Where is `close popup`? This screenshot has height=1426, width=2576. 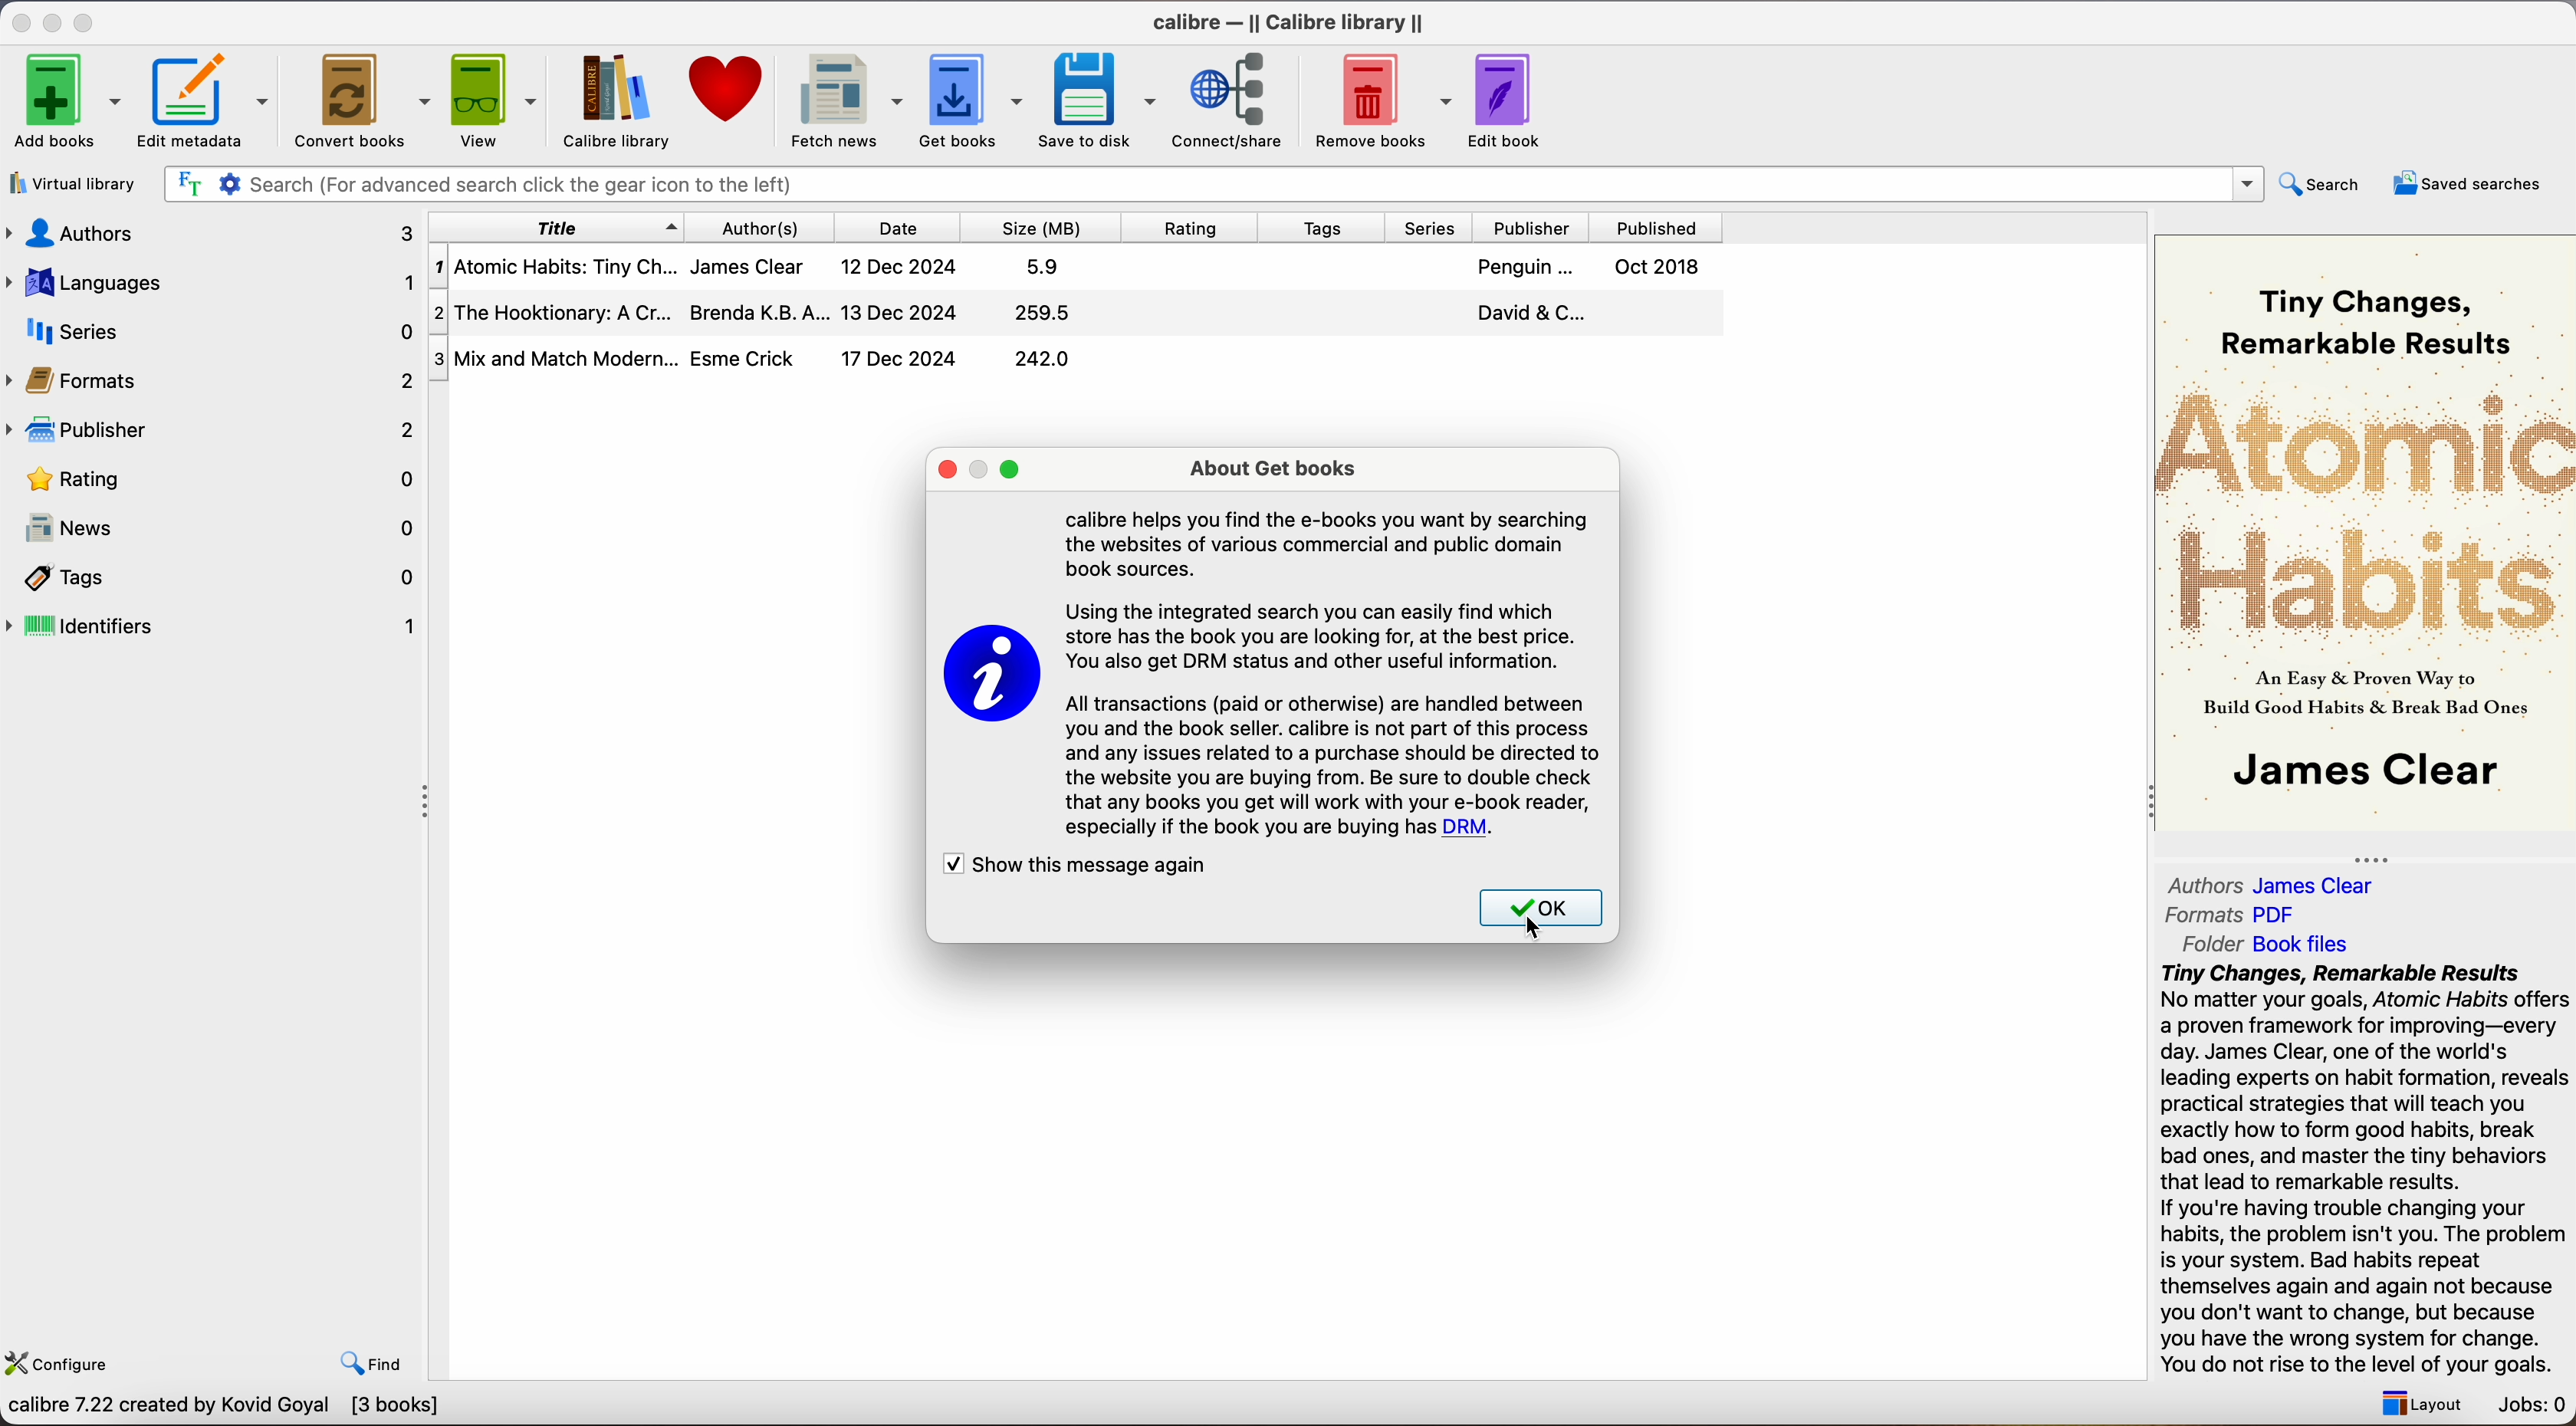 close popup is located at coordinates (945, 471).